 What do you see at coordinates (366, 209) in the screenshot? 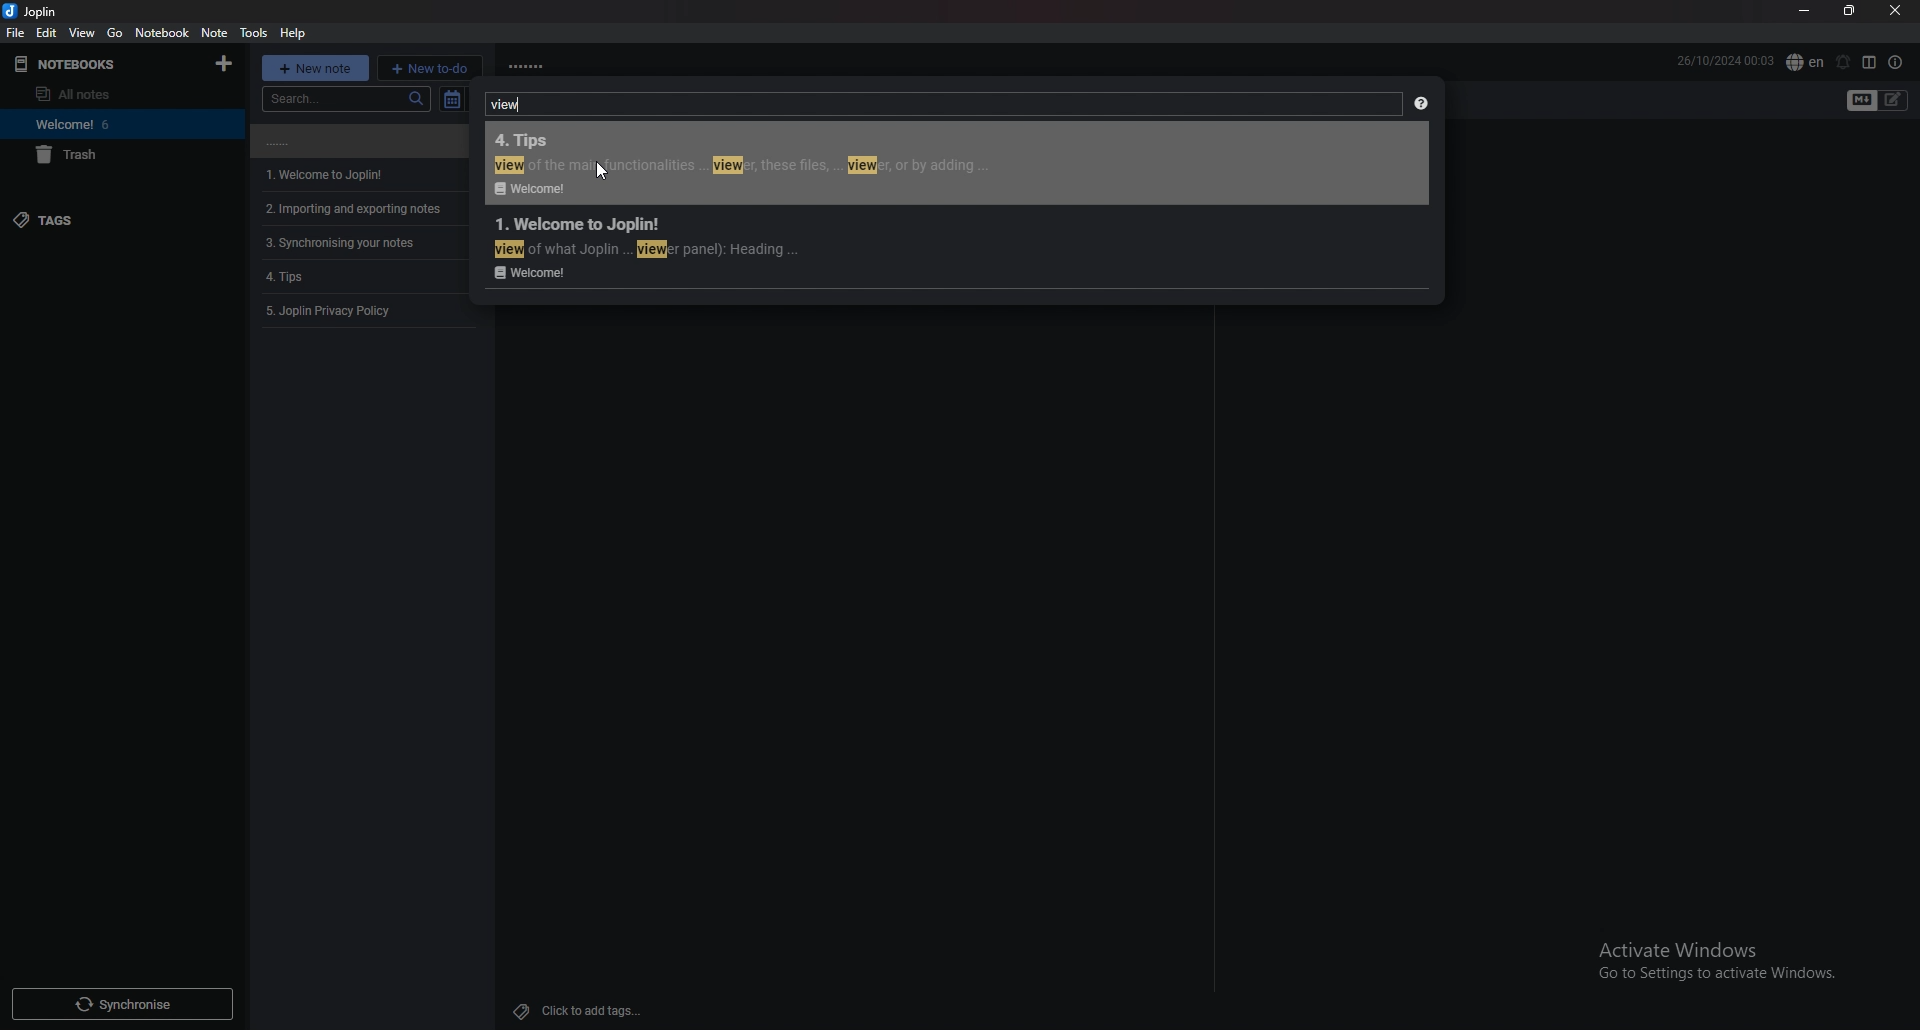
I see `note 3` at bounding box center [366, 209].